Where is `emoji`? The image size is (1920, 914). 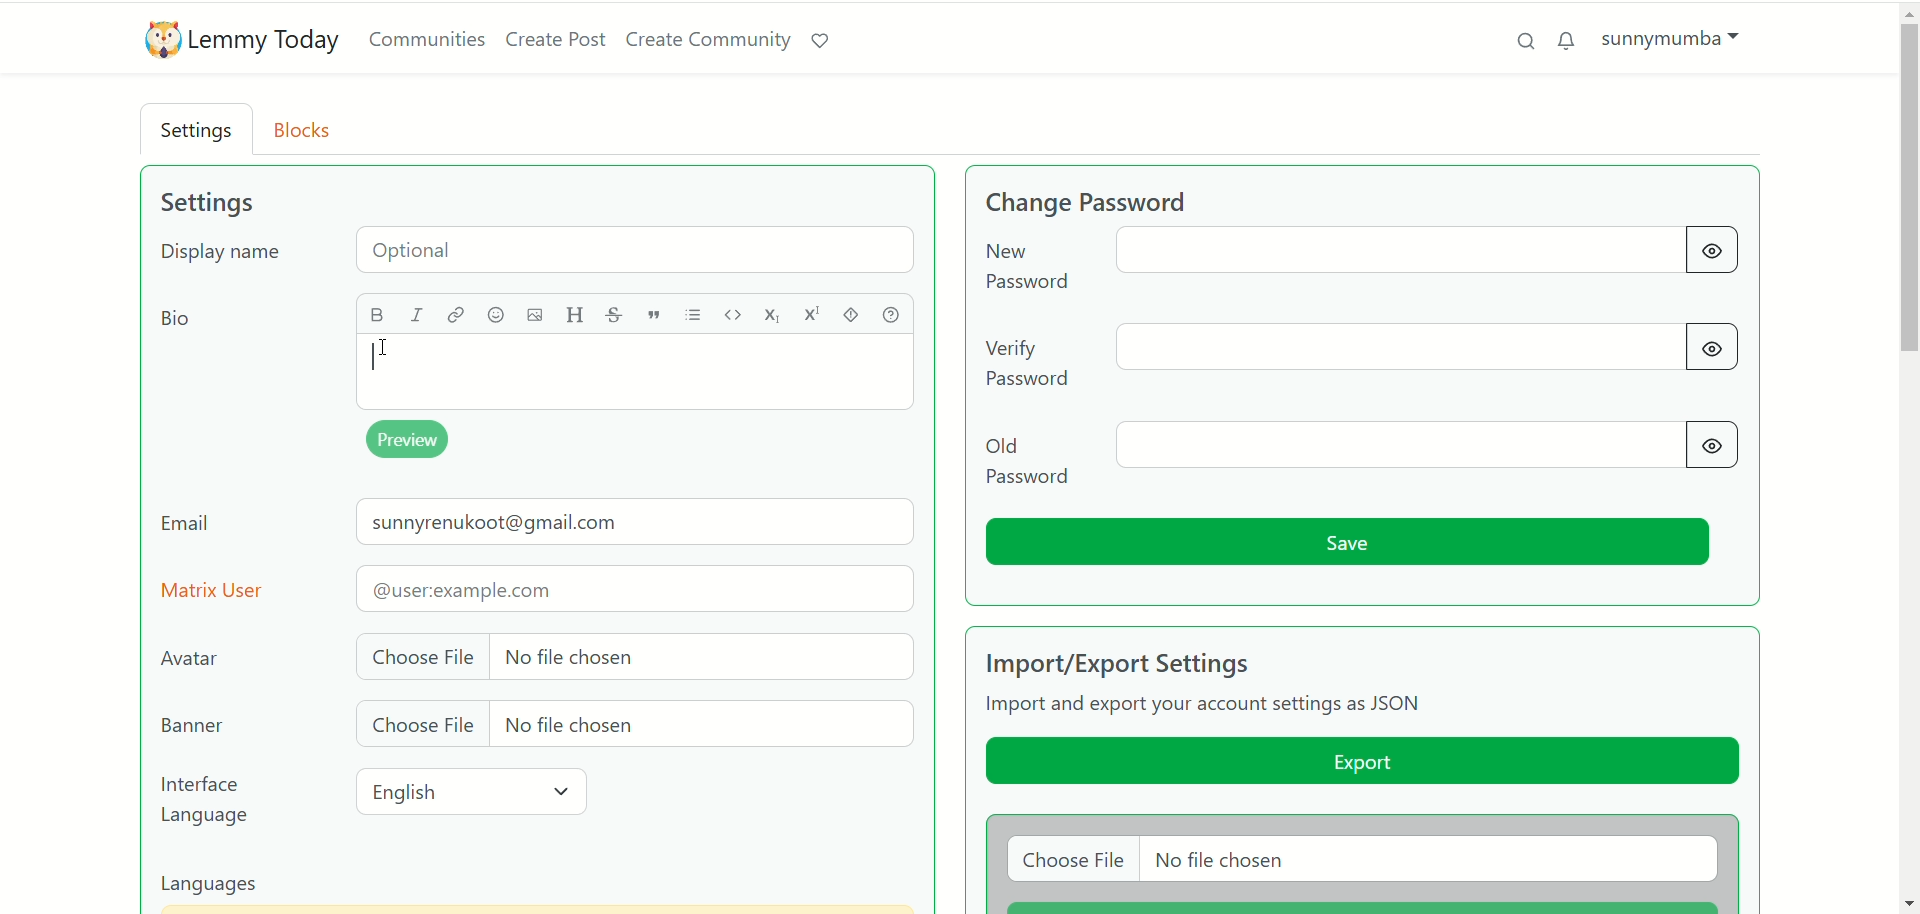
emoji is located at coordinates (495, 317).